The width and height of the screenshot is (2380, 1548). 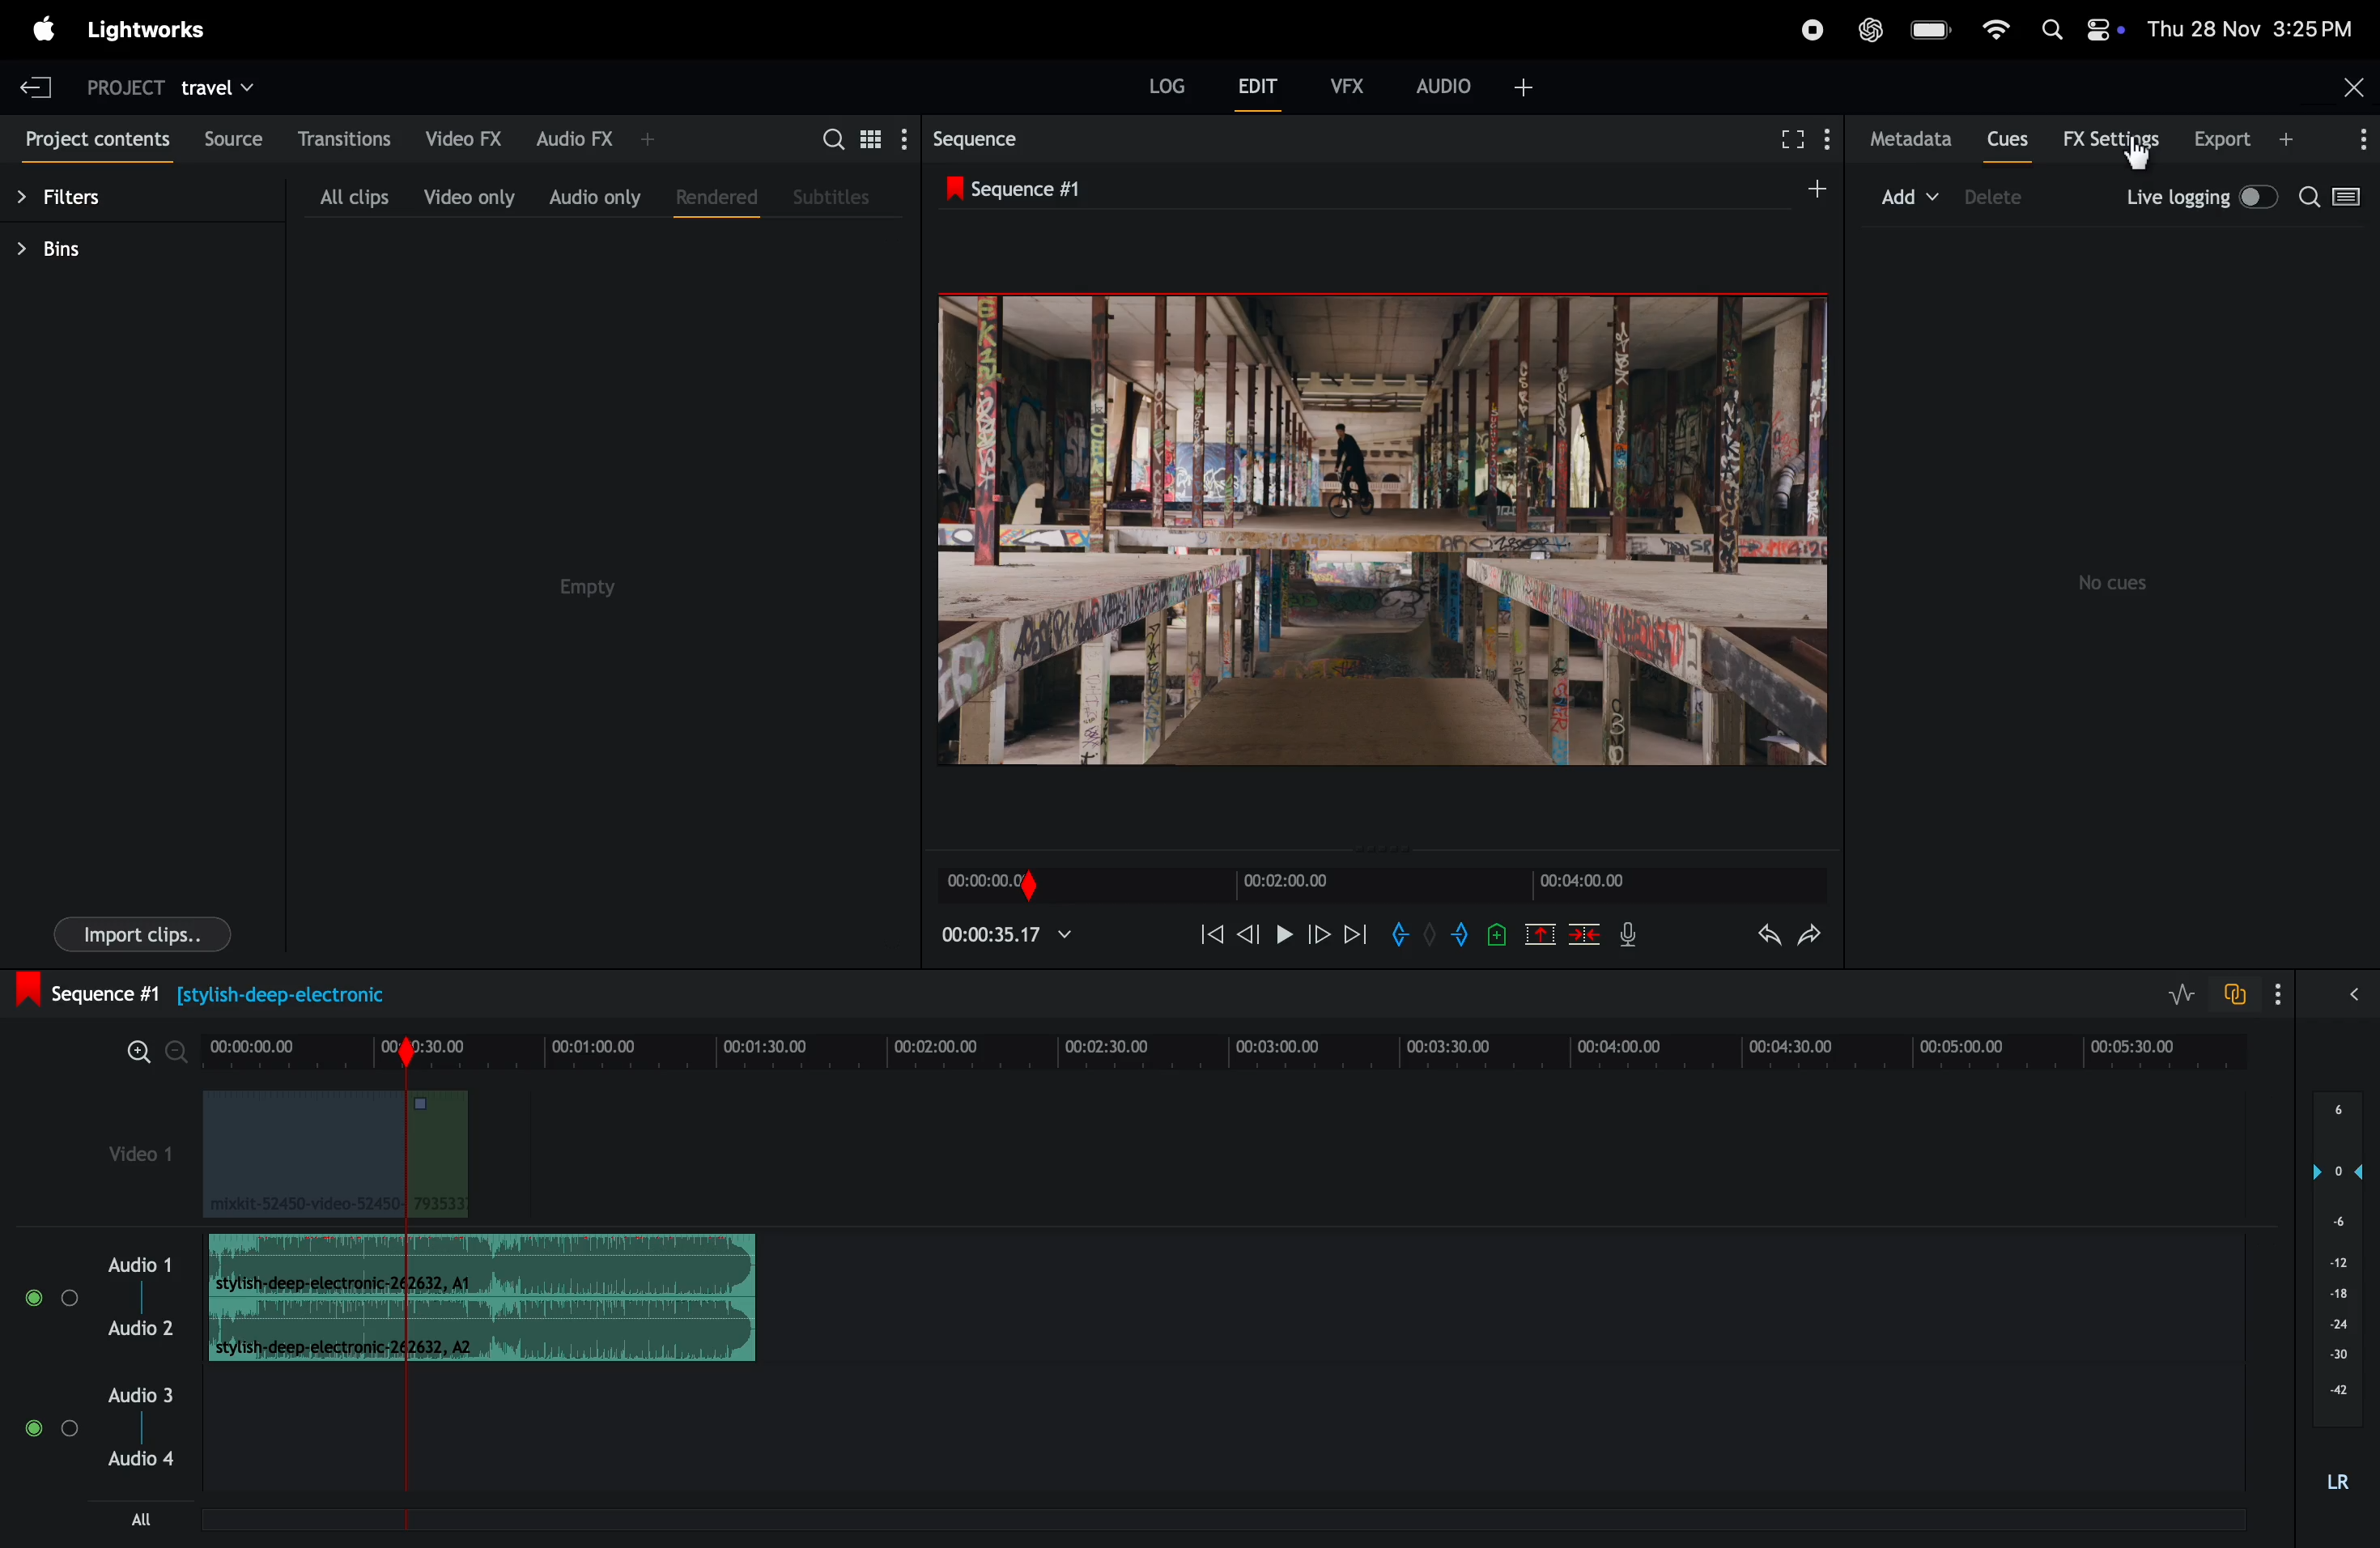 What do you see at coordinates (2111, 575) in the screenshot?
I see `no cues` at bounding box center [2111, 575].